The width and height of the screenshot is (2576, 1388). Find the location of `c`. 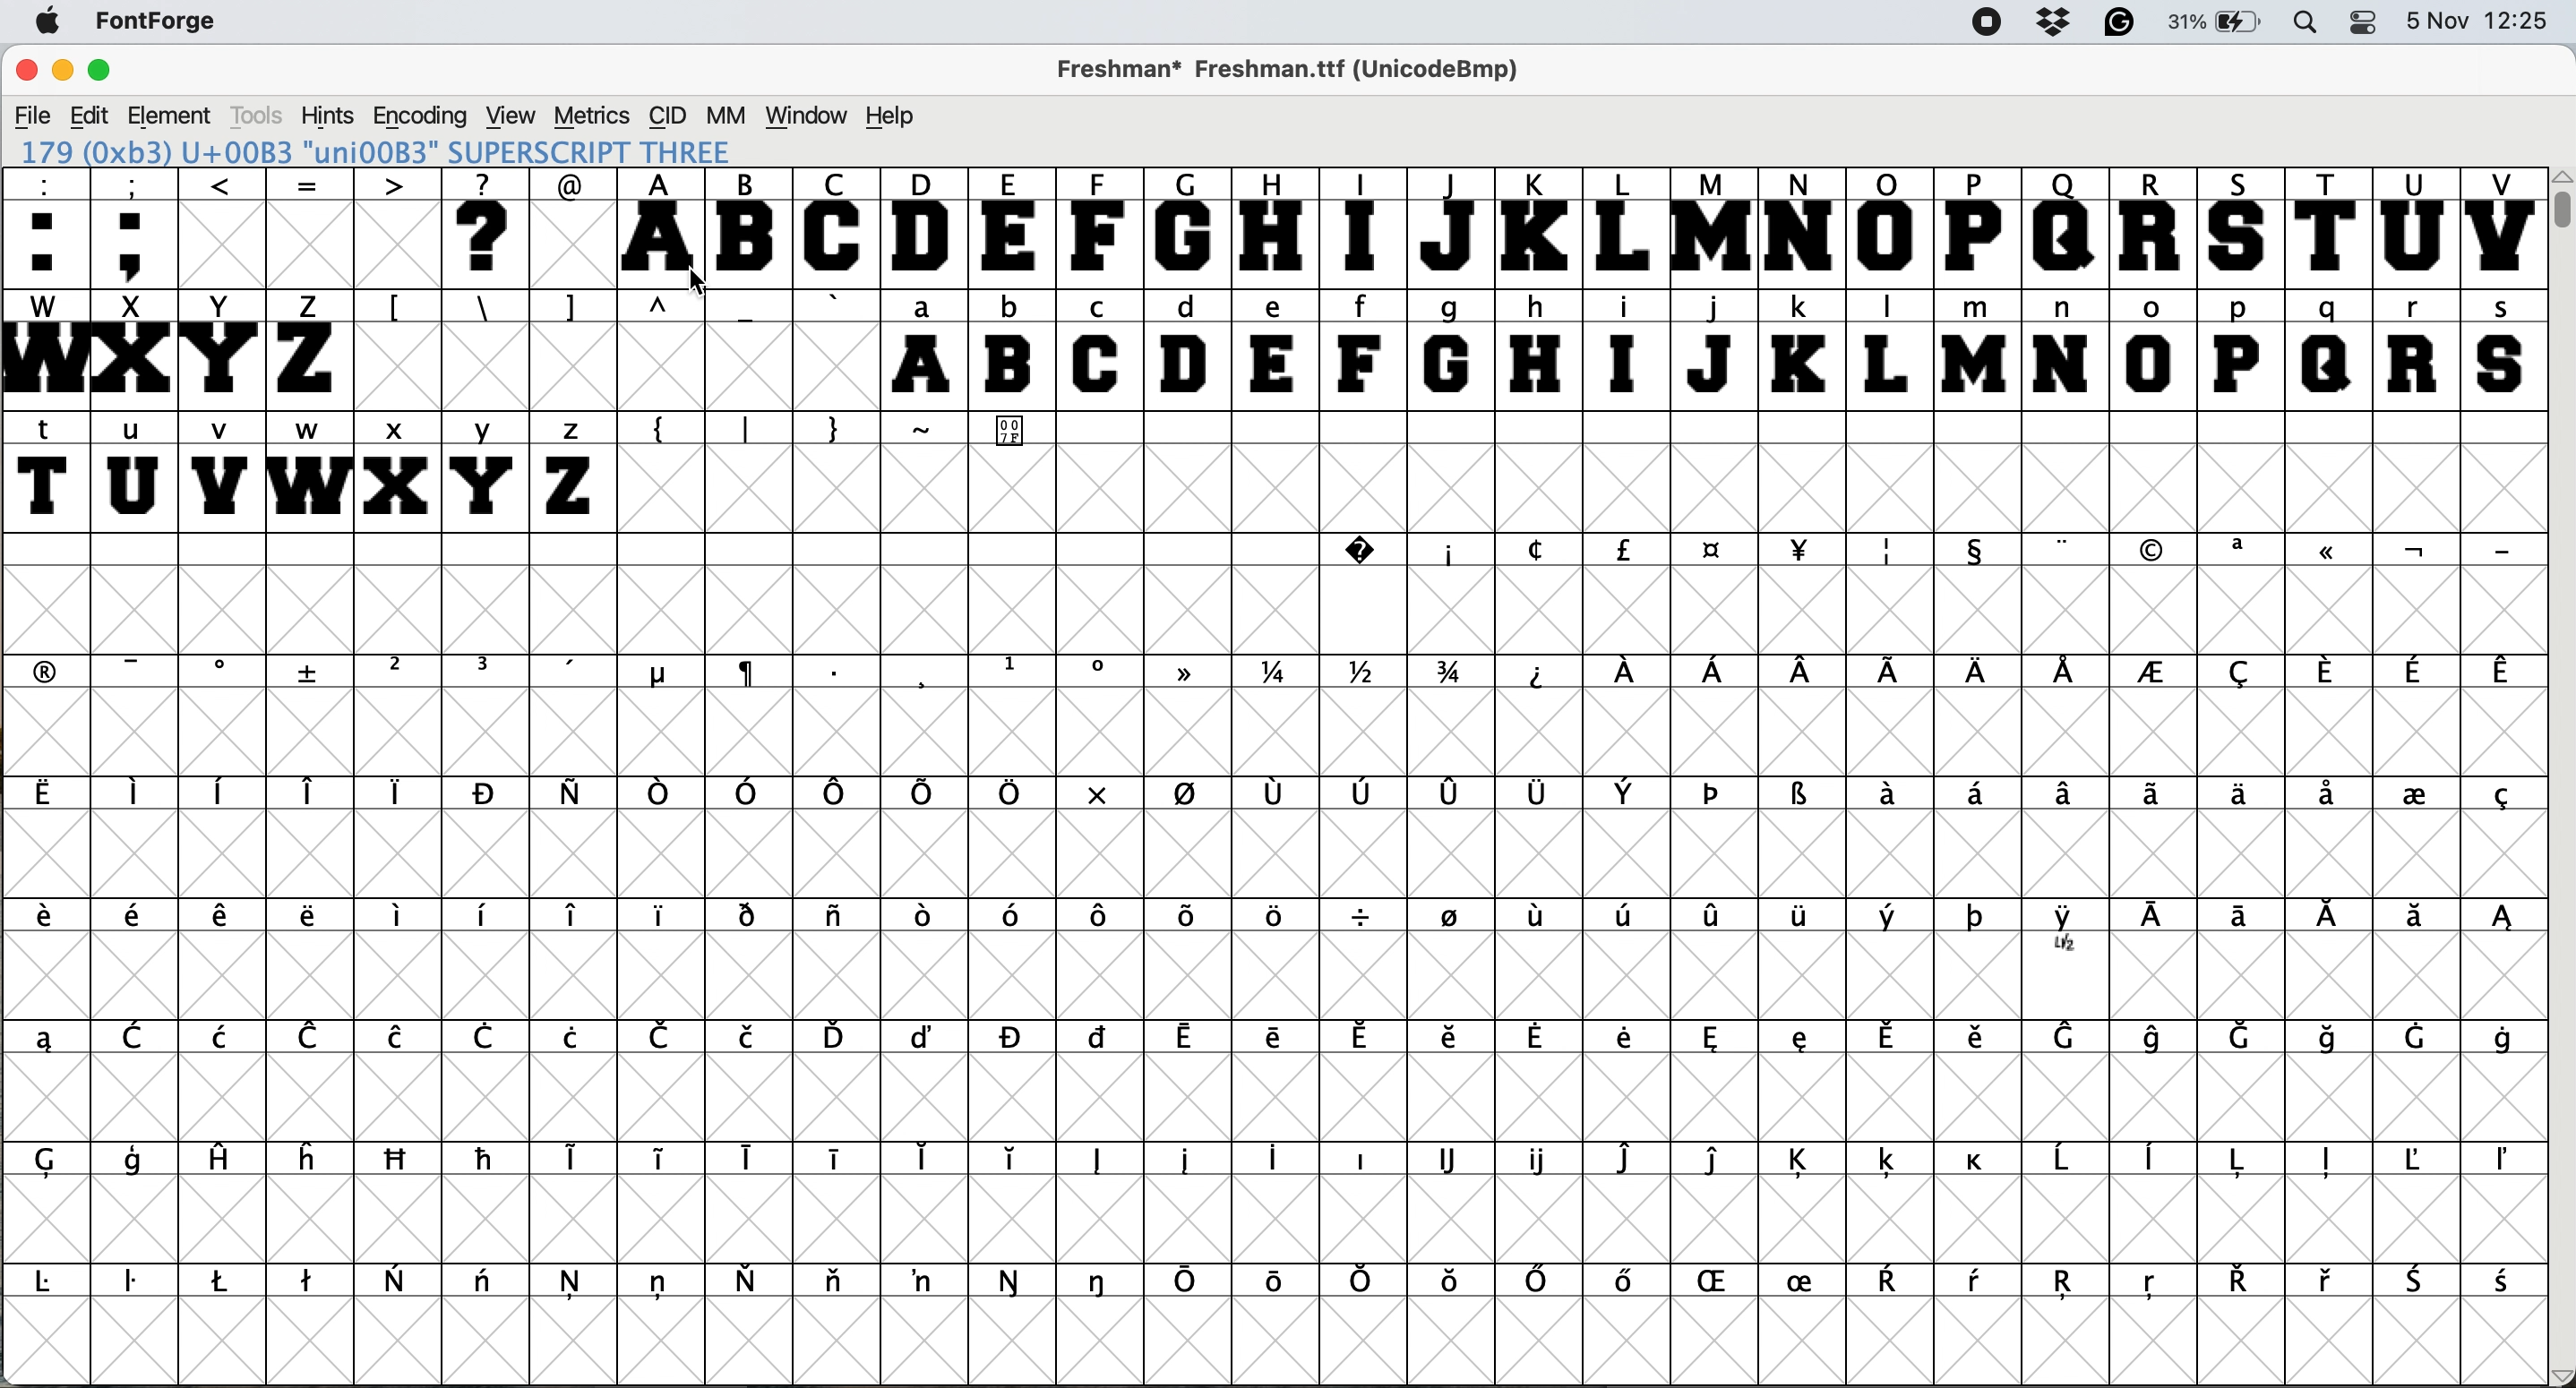

c is located at coordinates (1541, 554).